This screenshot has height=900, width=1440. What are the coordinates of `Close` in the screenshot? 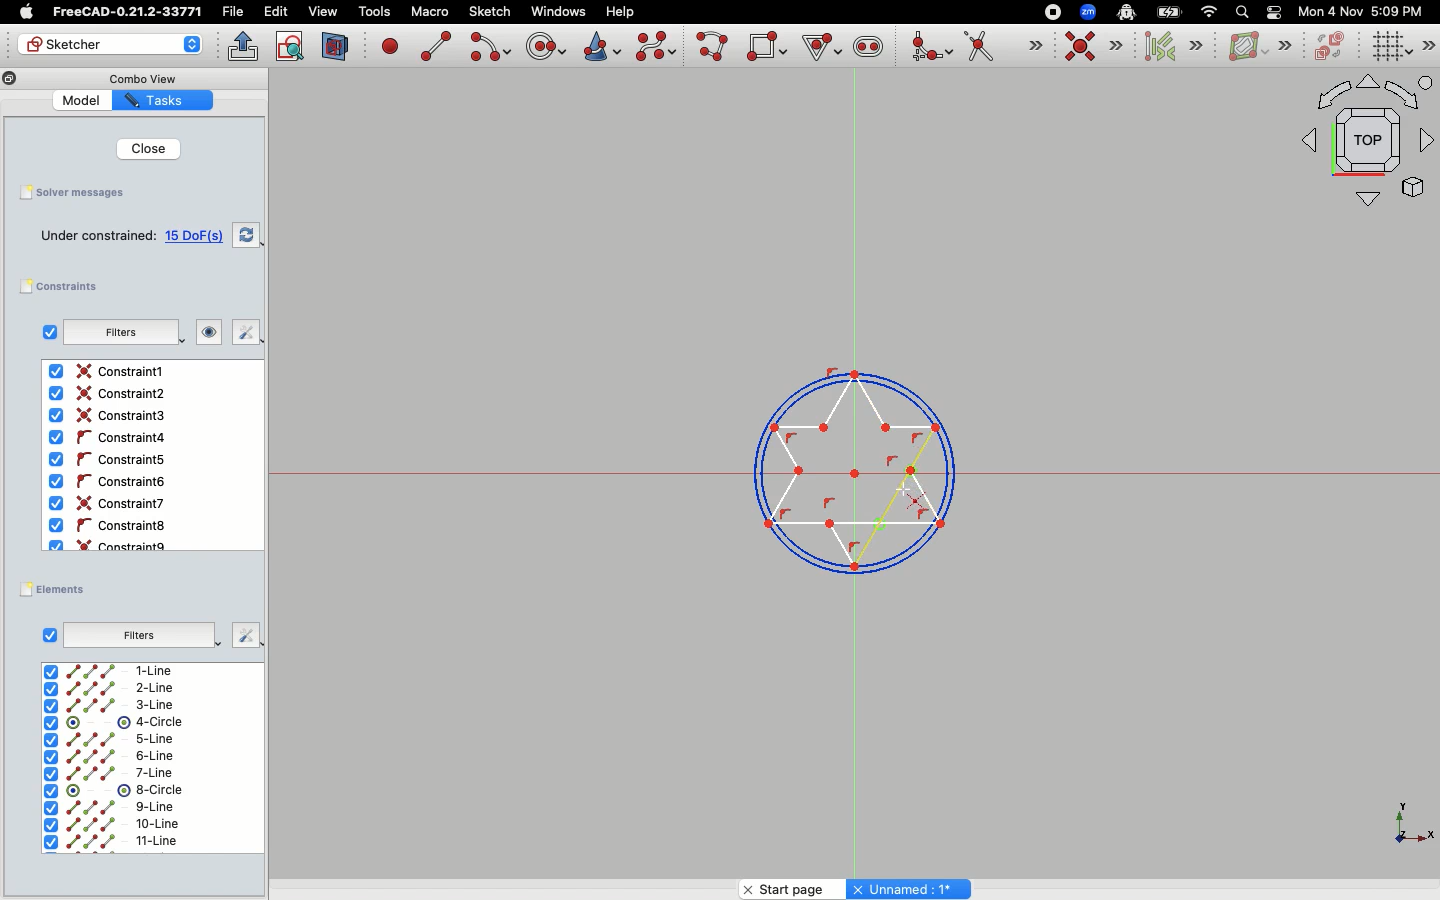 It's located at (140, 148).